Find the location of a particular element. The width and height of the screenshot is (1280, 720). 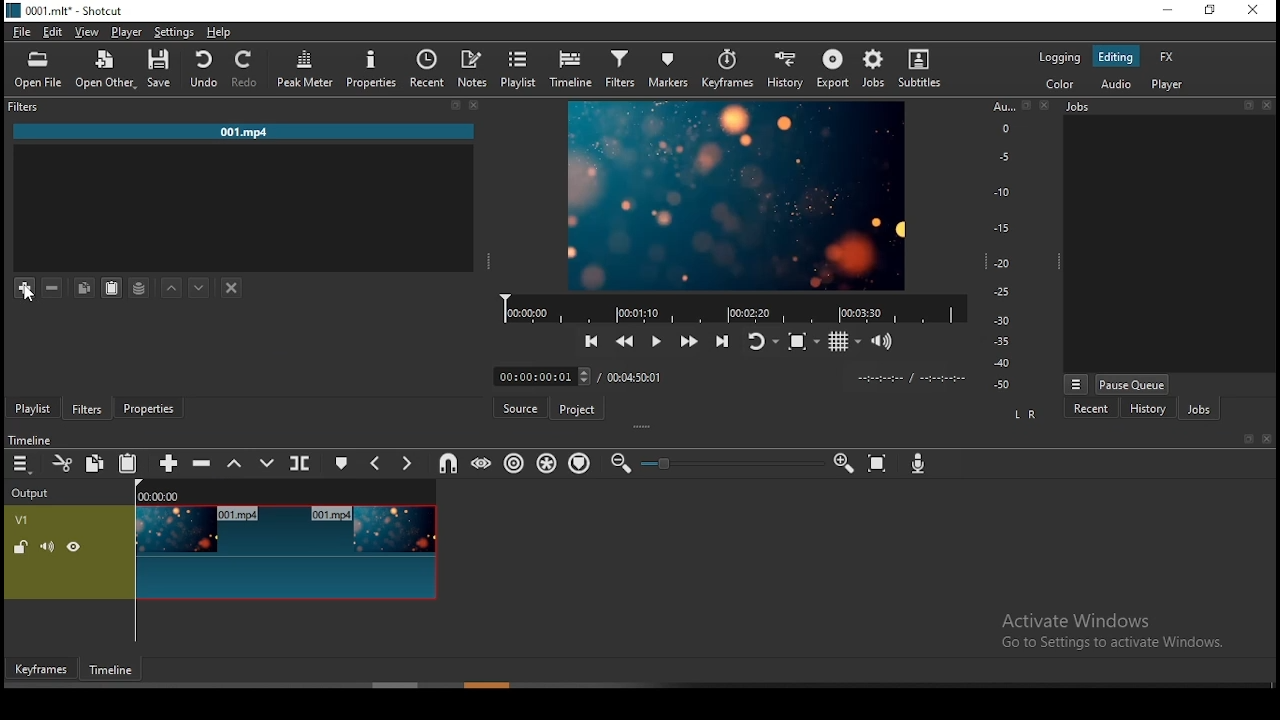

view as icons is located at coordinates (267, 378).